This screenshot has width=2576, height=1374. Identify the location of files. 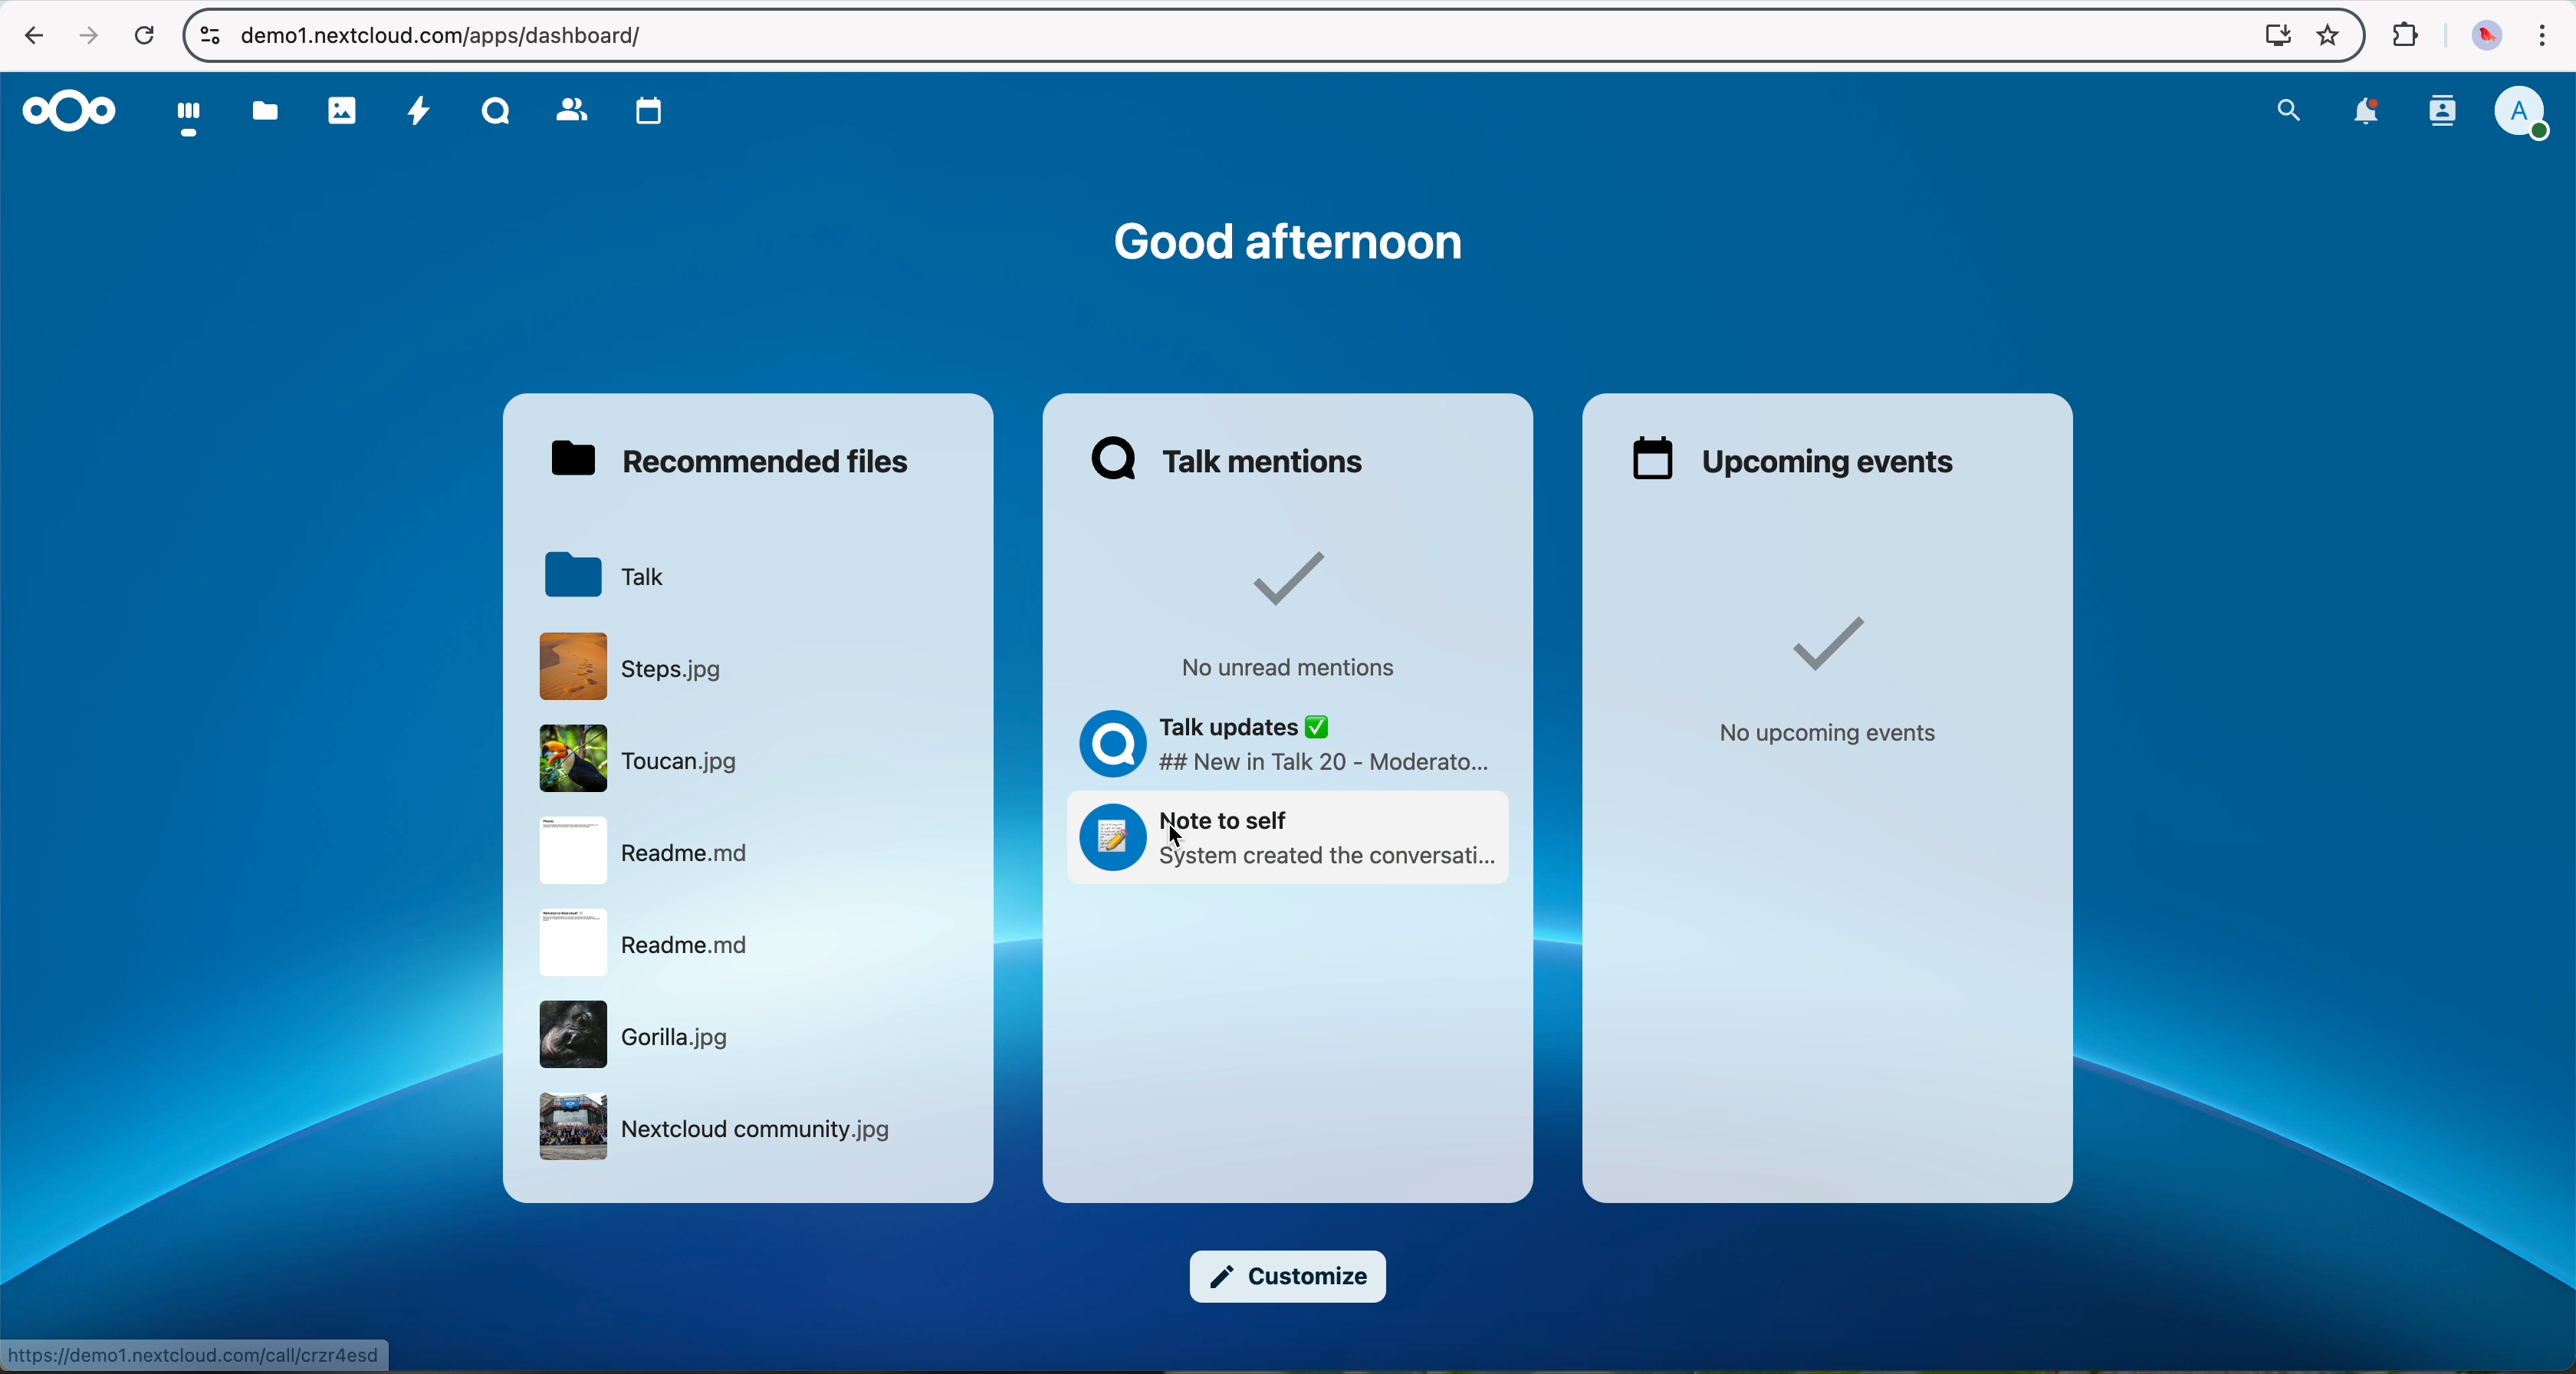
(267, 110).